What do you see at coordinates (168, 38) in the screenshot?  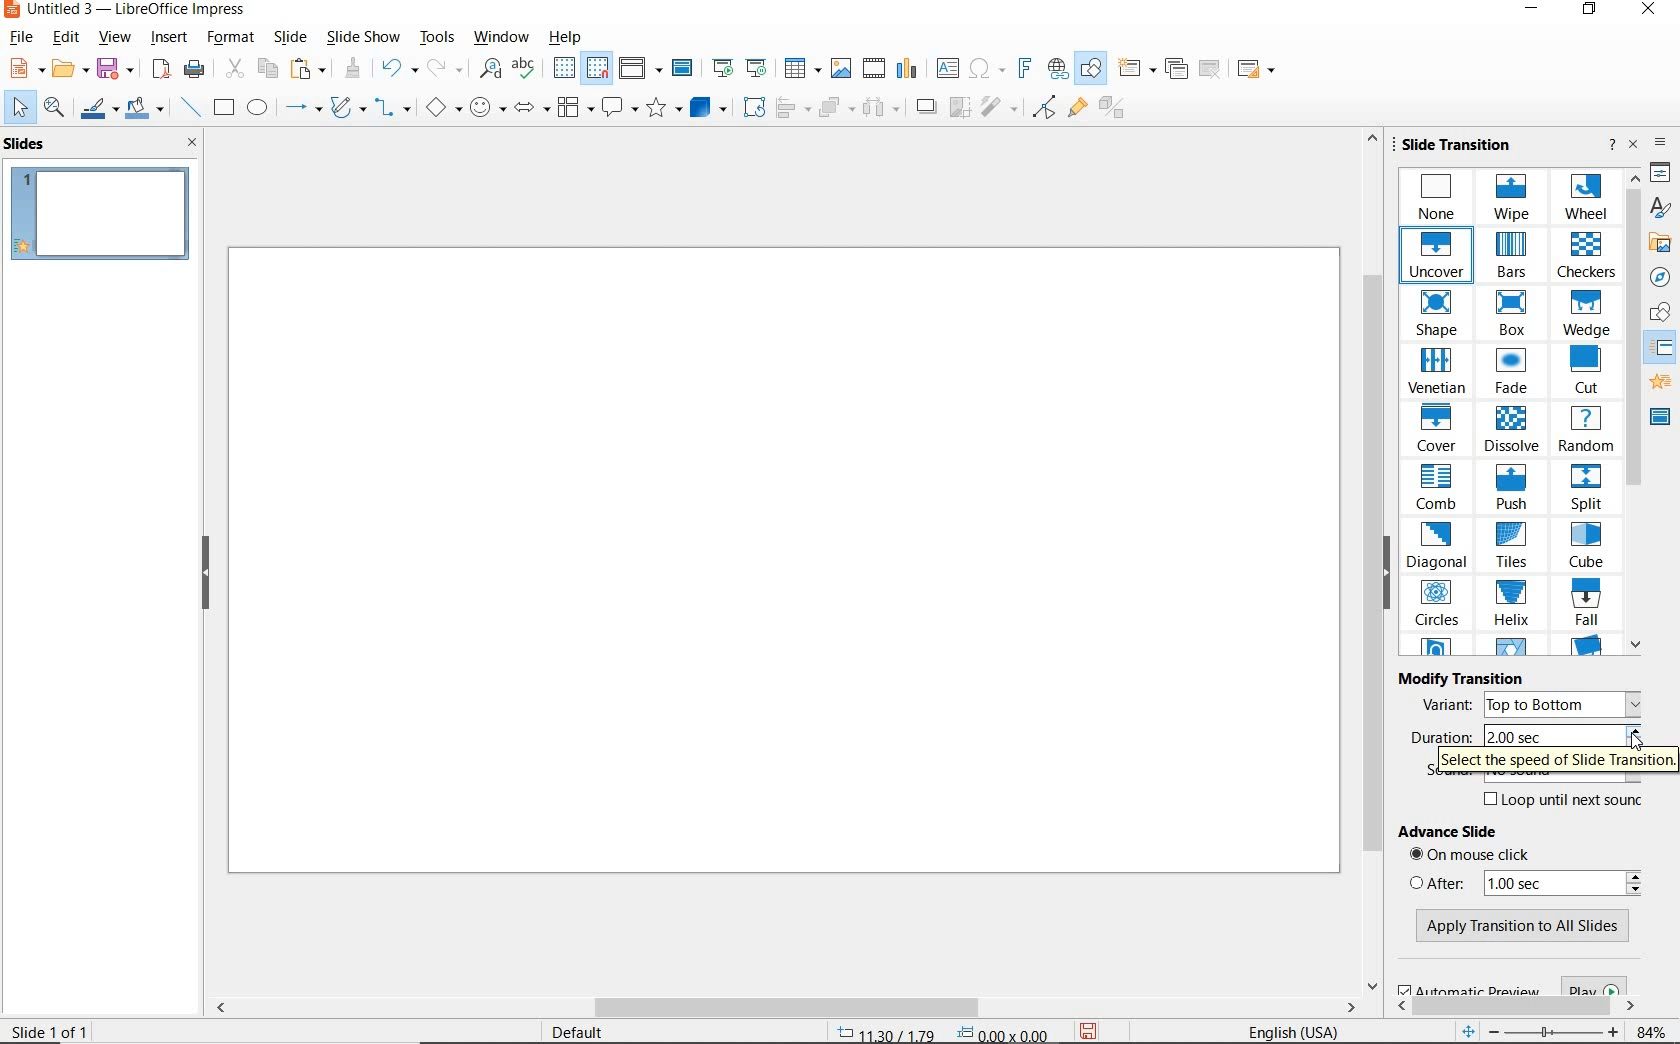 I see `INSERT` at bounding box center [168, 38].